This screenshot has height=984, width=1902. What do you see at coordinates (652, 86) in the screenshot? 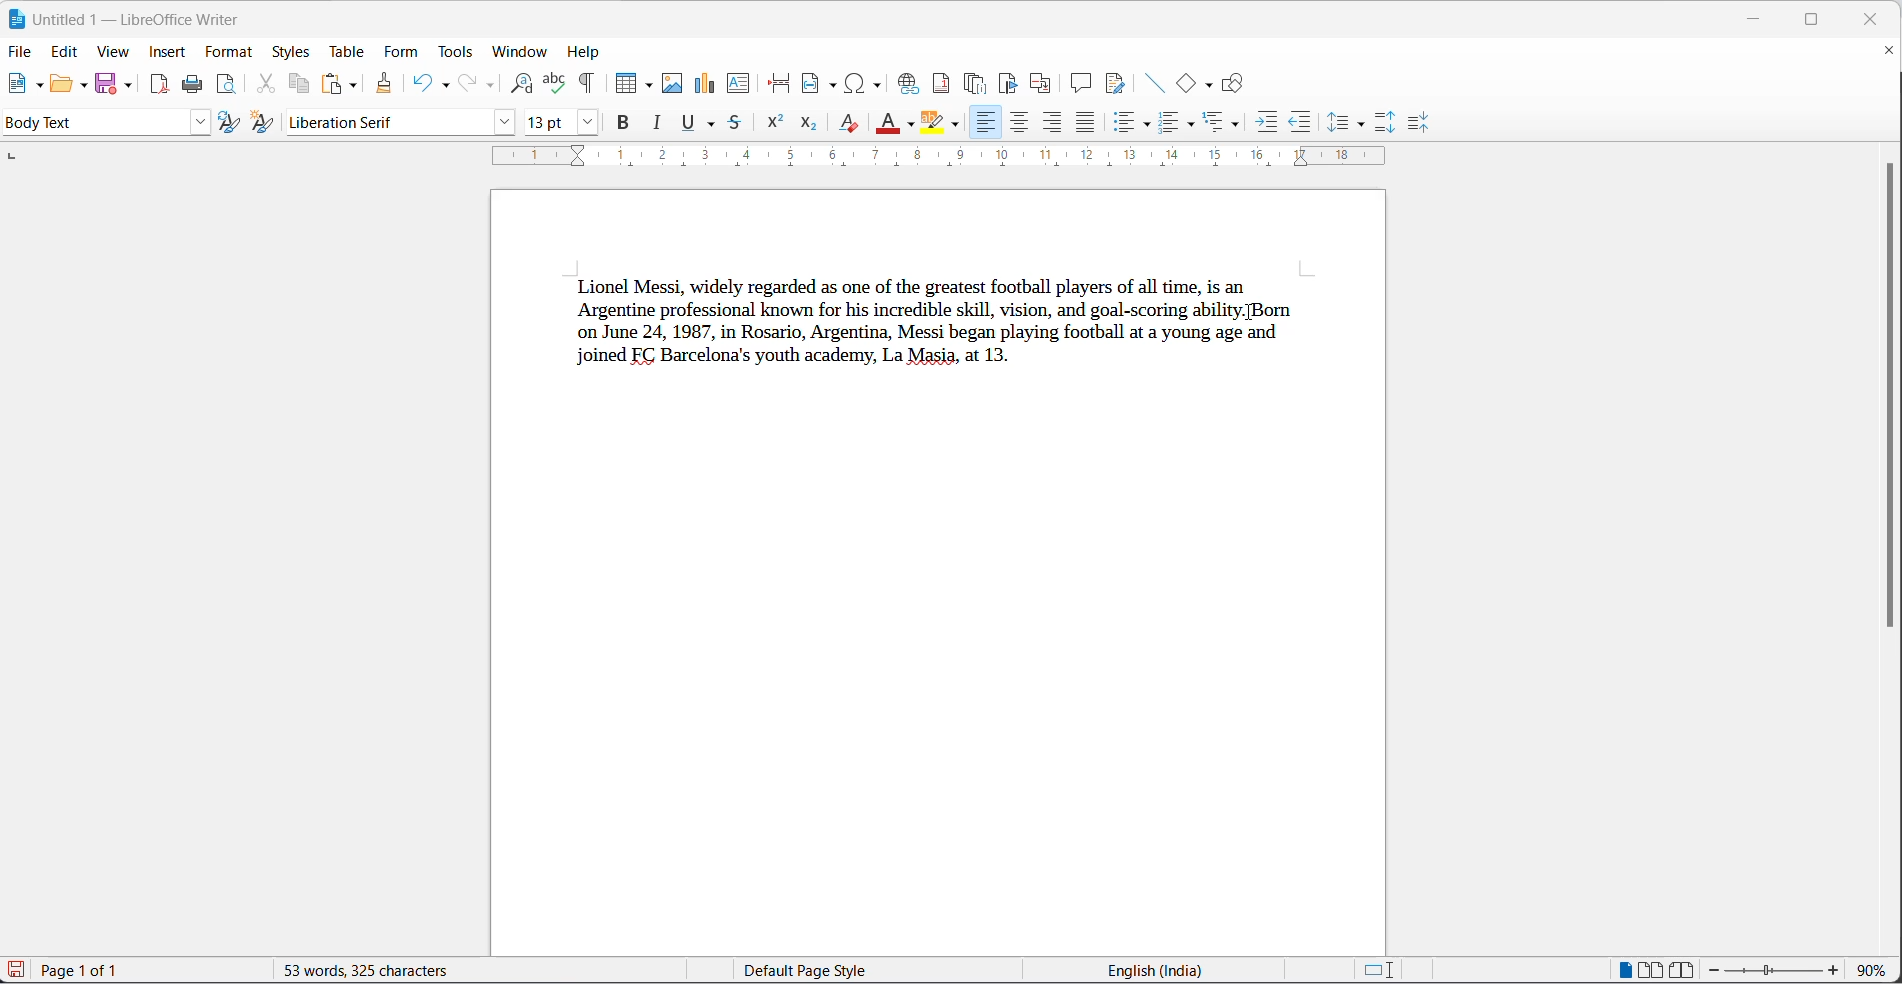
I see `table grid` at bounding box center [652, 86].